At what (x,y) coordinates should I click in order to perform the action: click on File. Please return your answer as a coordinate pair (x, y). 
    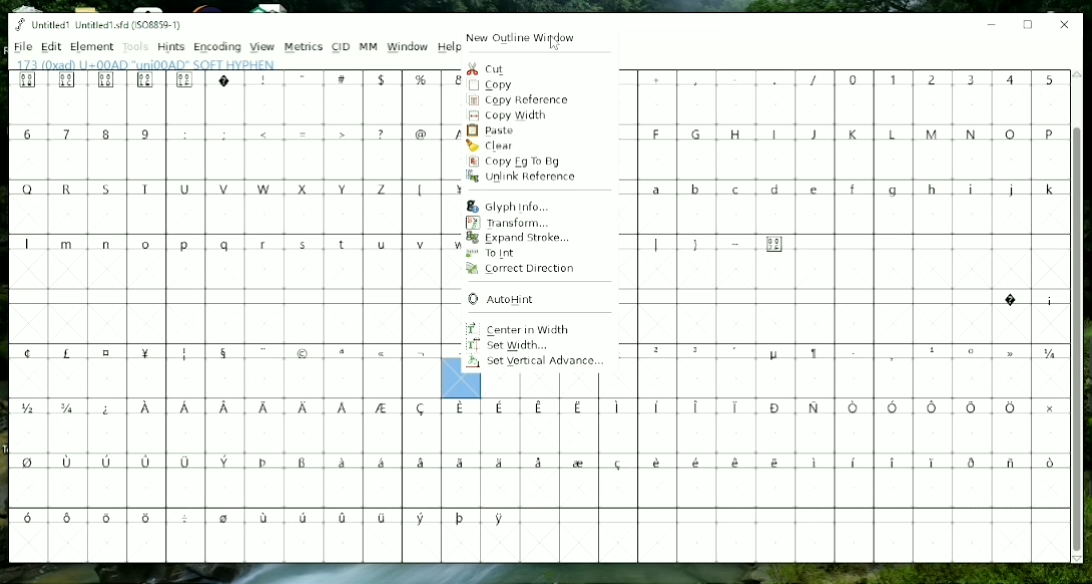
    Looking at the image, I should click on (22, 46).